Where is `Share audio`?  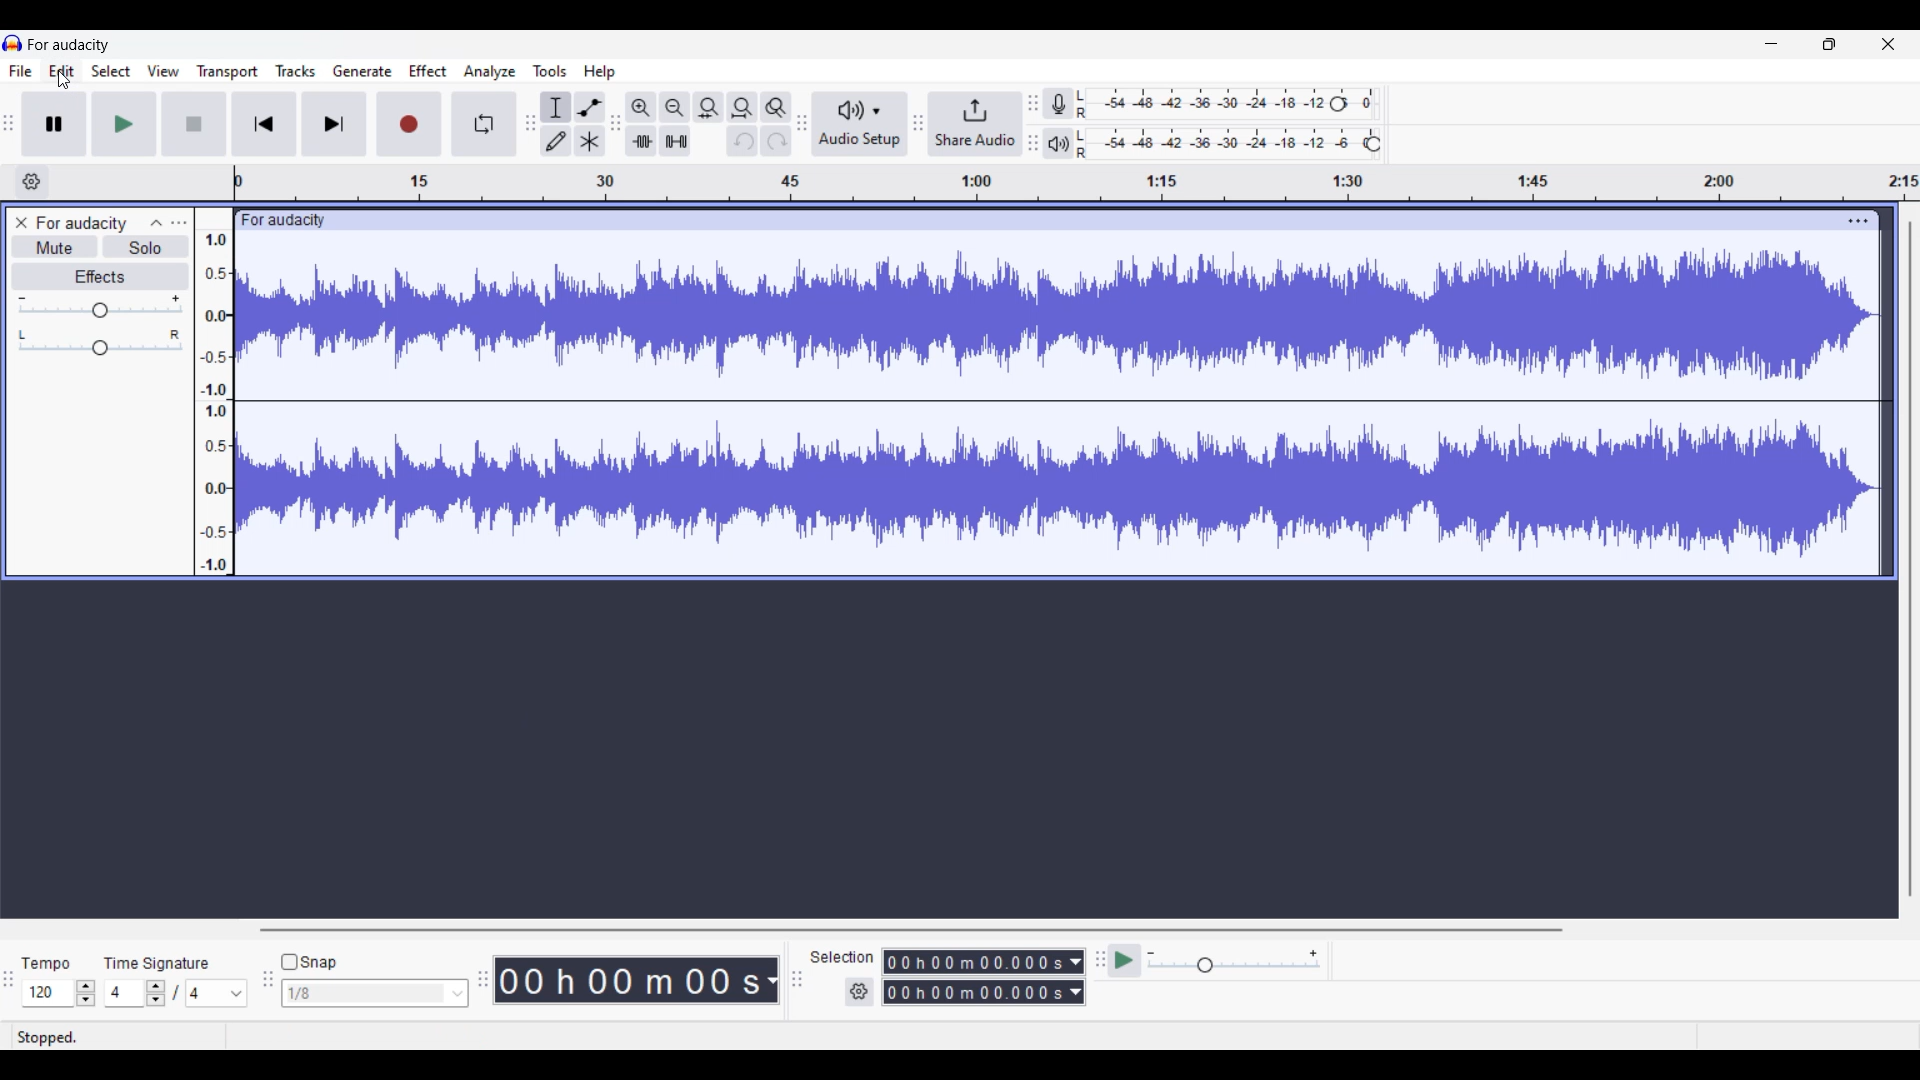 Share audio is located at coordinates (974, 124).